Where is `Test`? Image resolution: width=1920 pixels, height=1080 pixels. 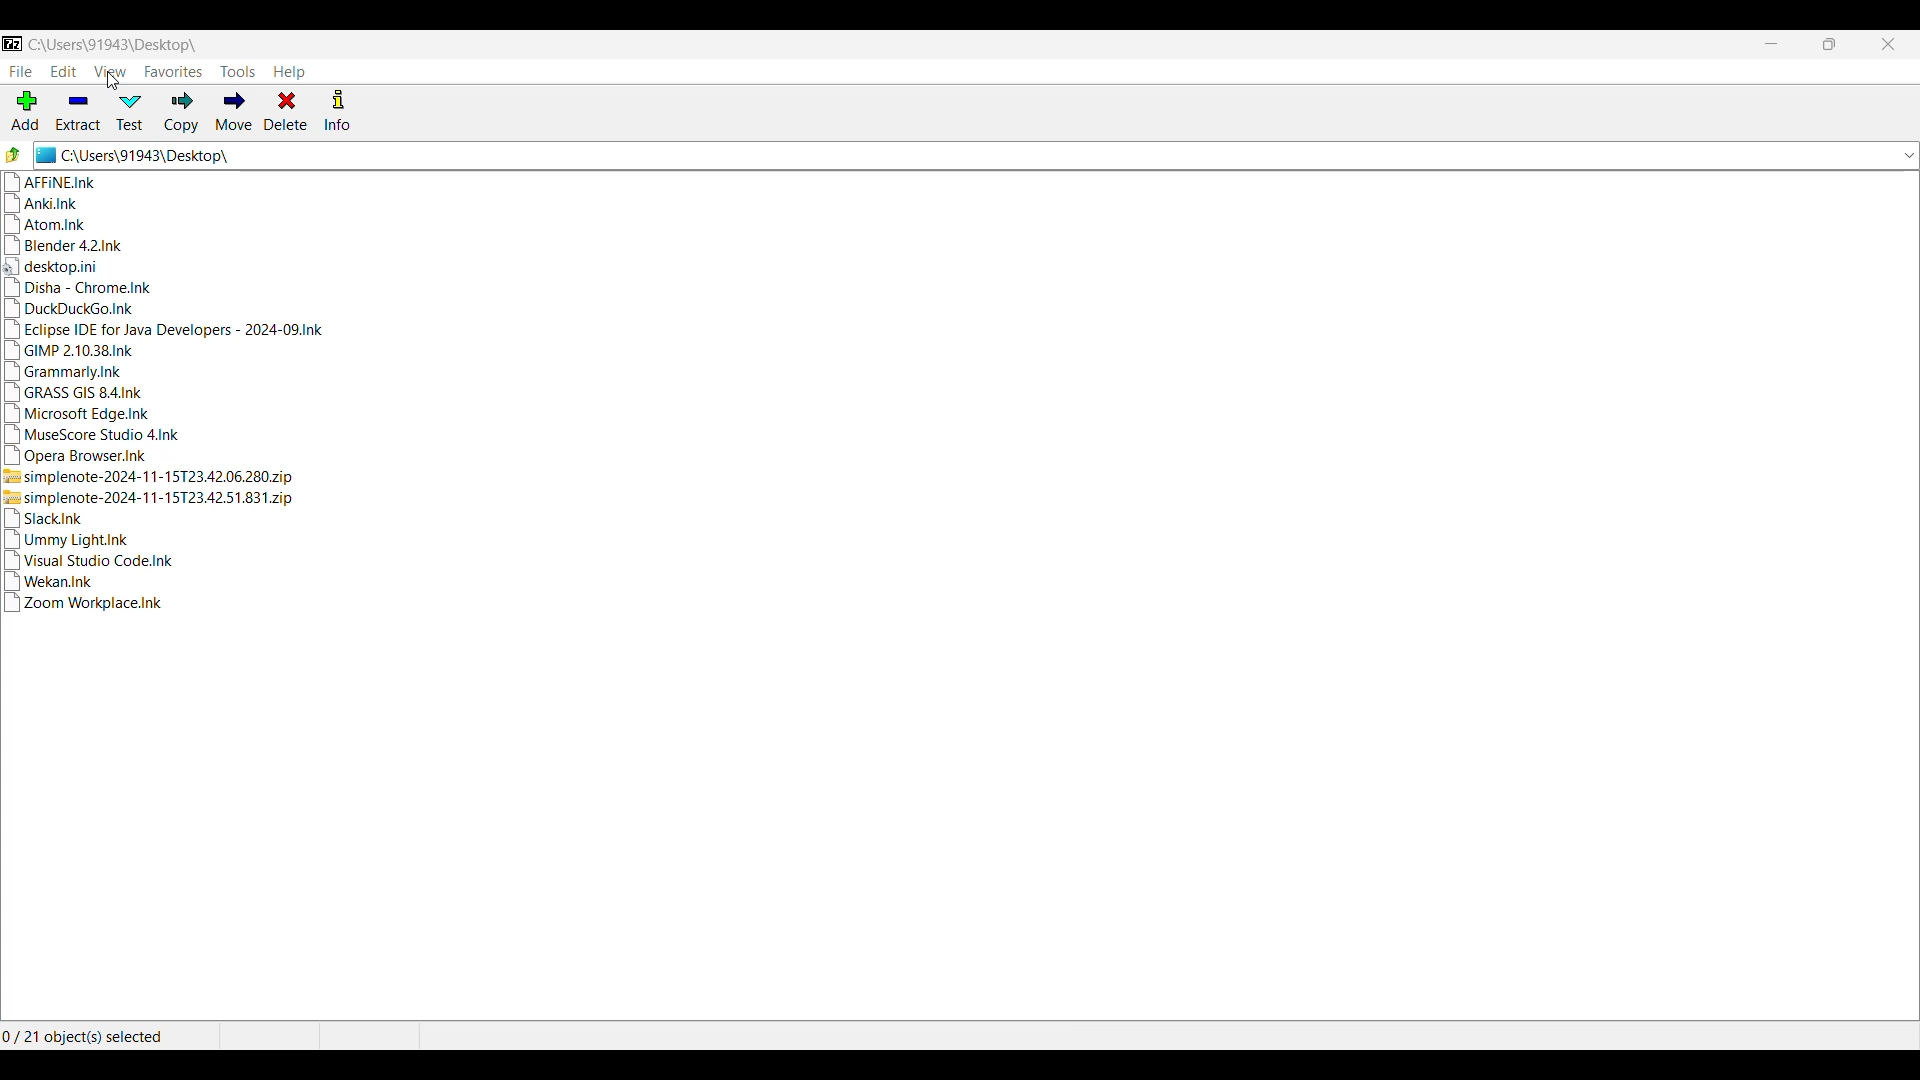
Test is located at coordinates (130, 113).